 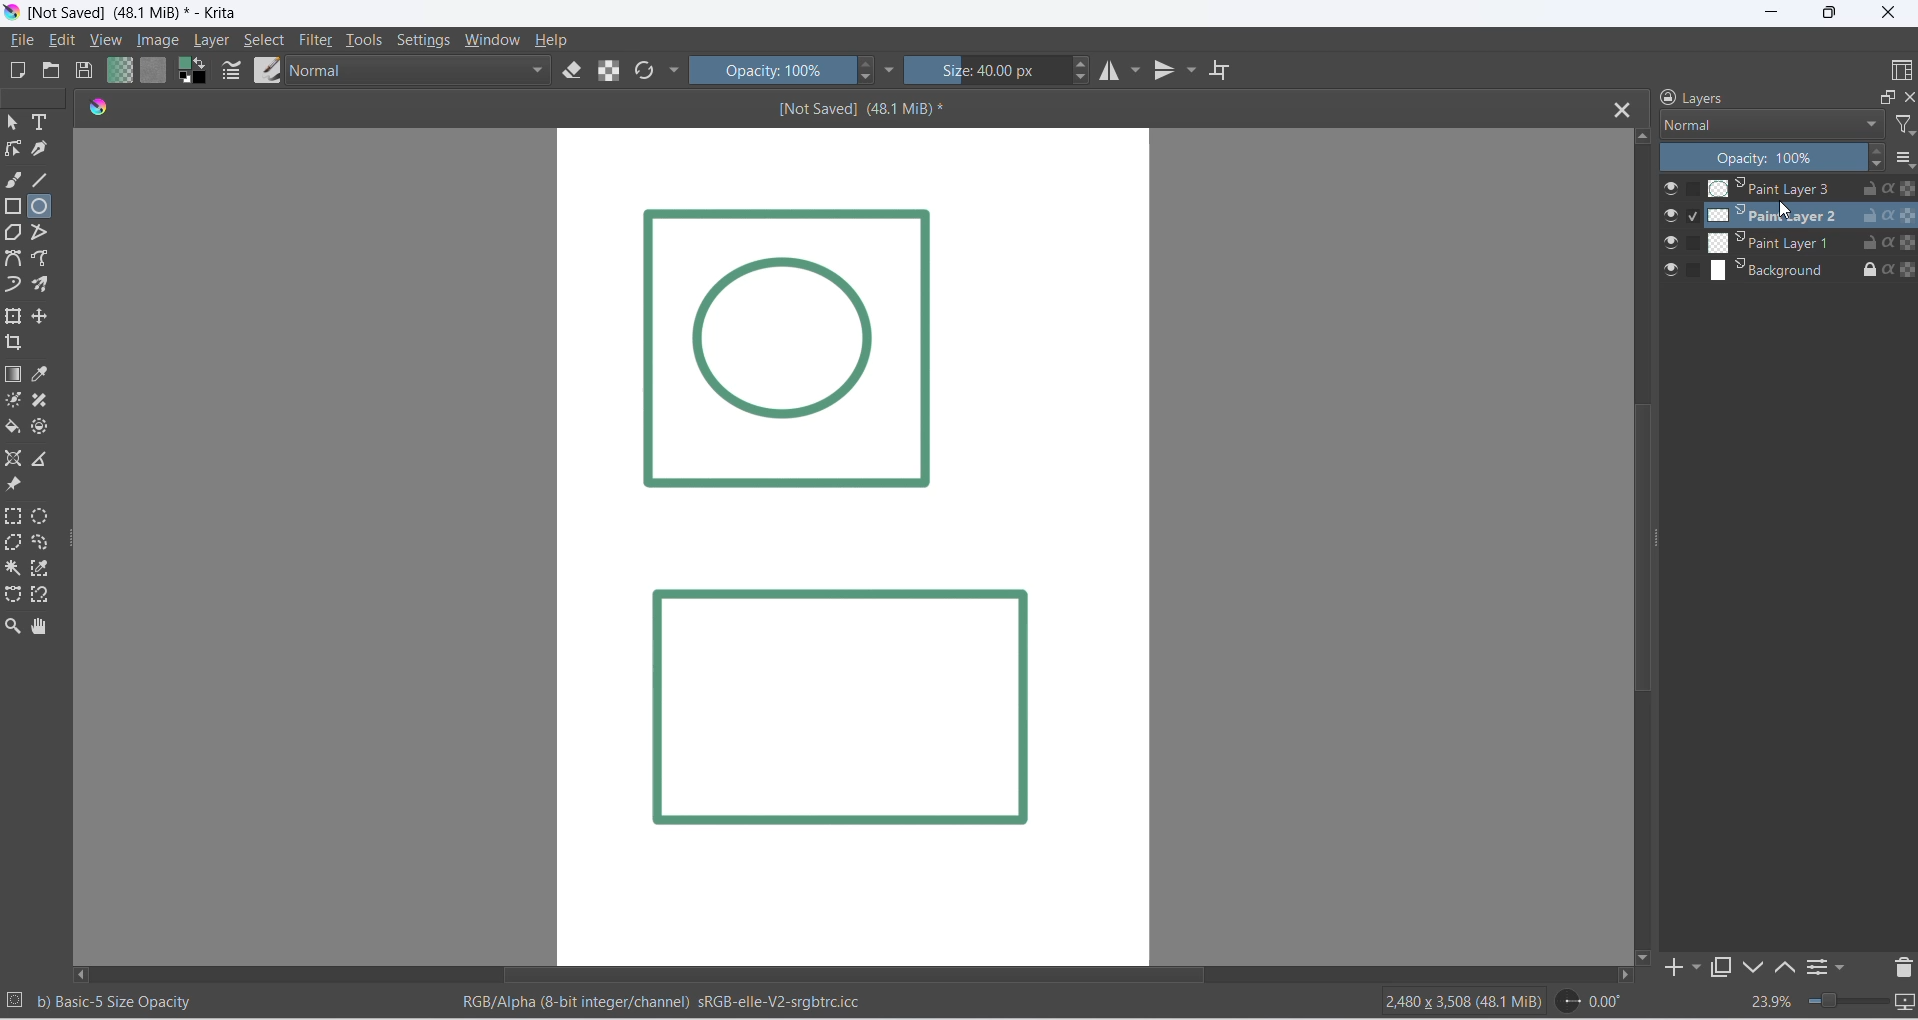 What do you see at coordinates (1900, 268) in the screenshot?
I see `preserve alpha` at bounding box center [1900, 268].